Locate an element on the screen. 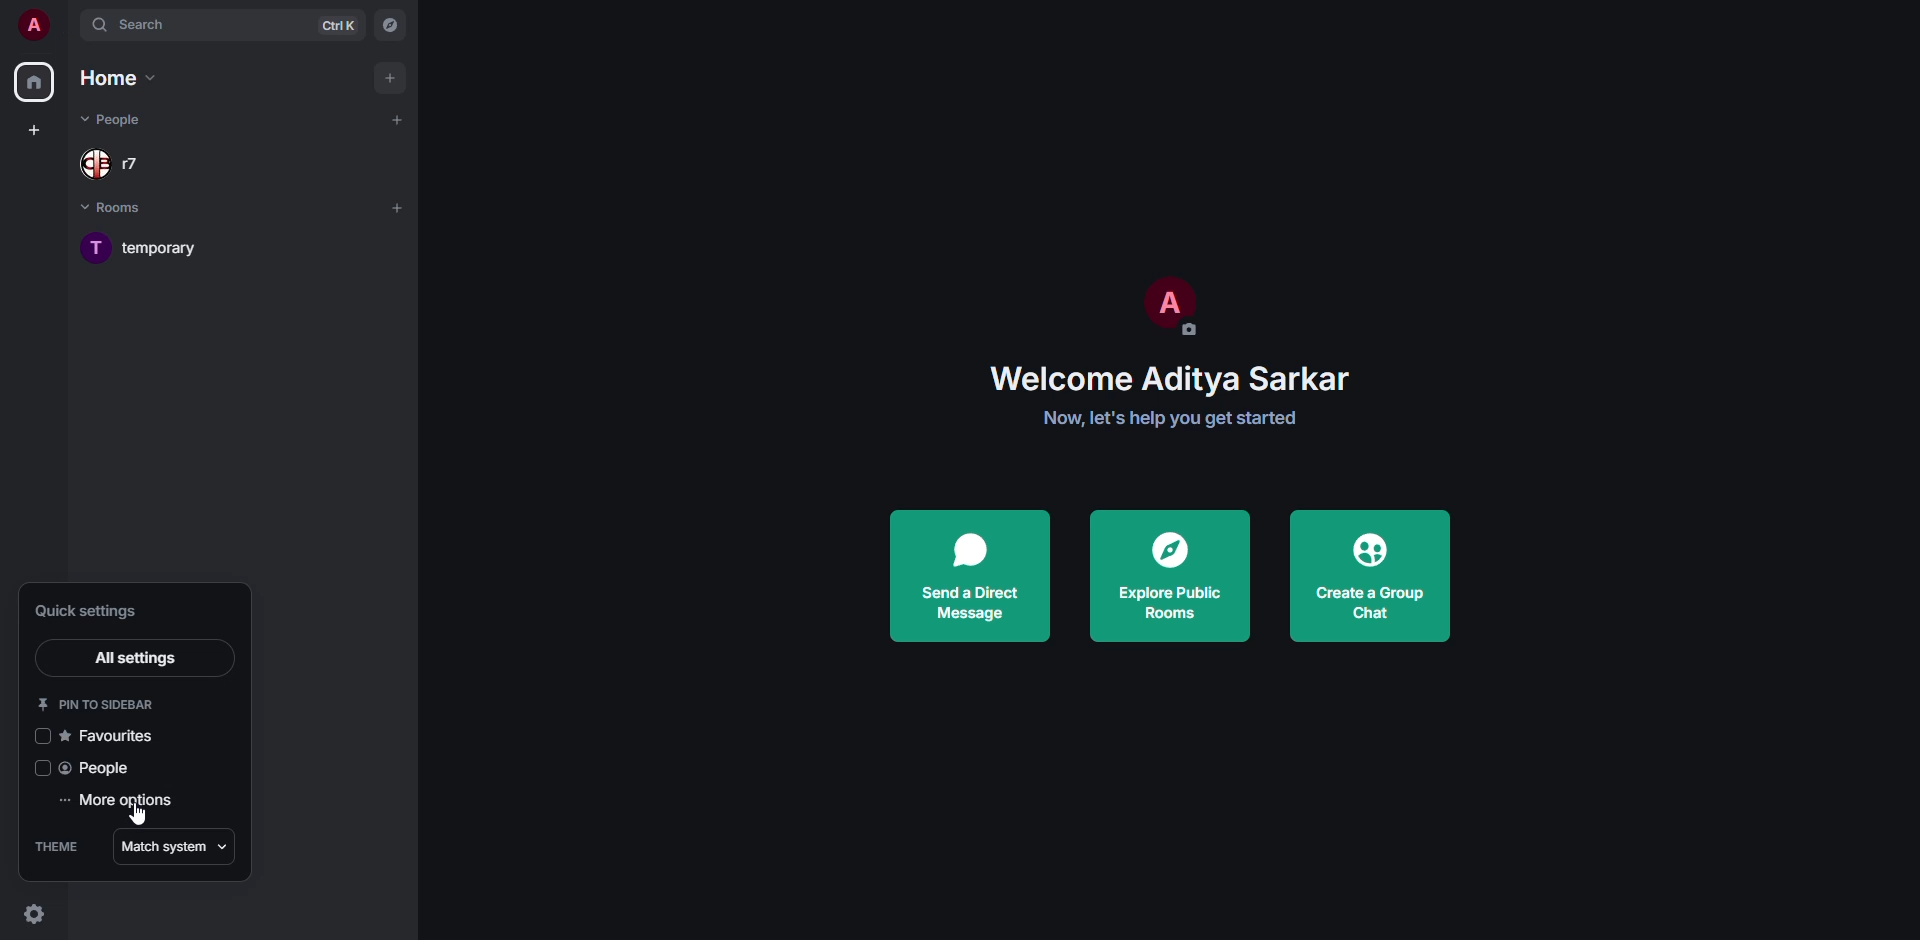 Image resolution: width=1920 pixels, height=940 pixels. expand is located at coordinates (68, 24).